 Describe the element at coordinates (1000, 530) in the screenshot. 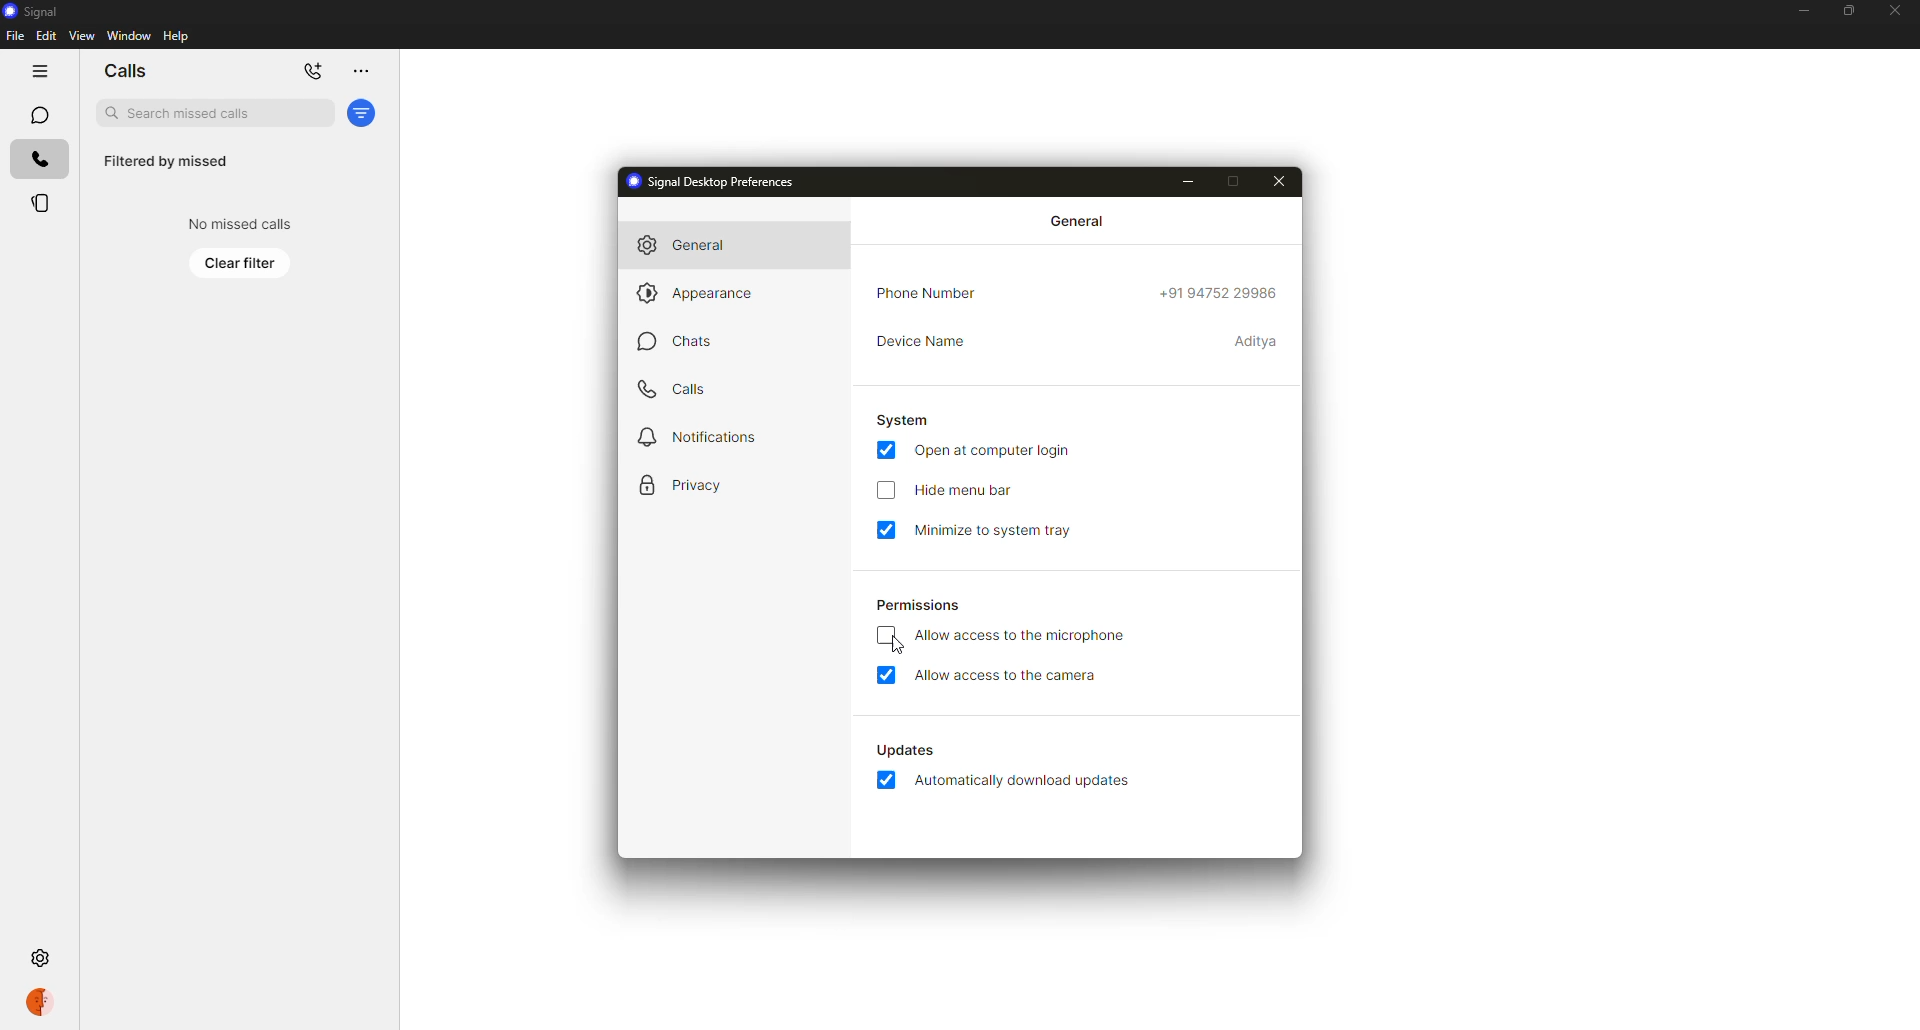

I see `minimize to system tray` at that location.